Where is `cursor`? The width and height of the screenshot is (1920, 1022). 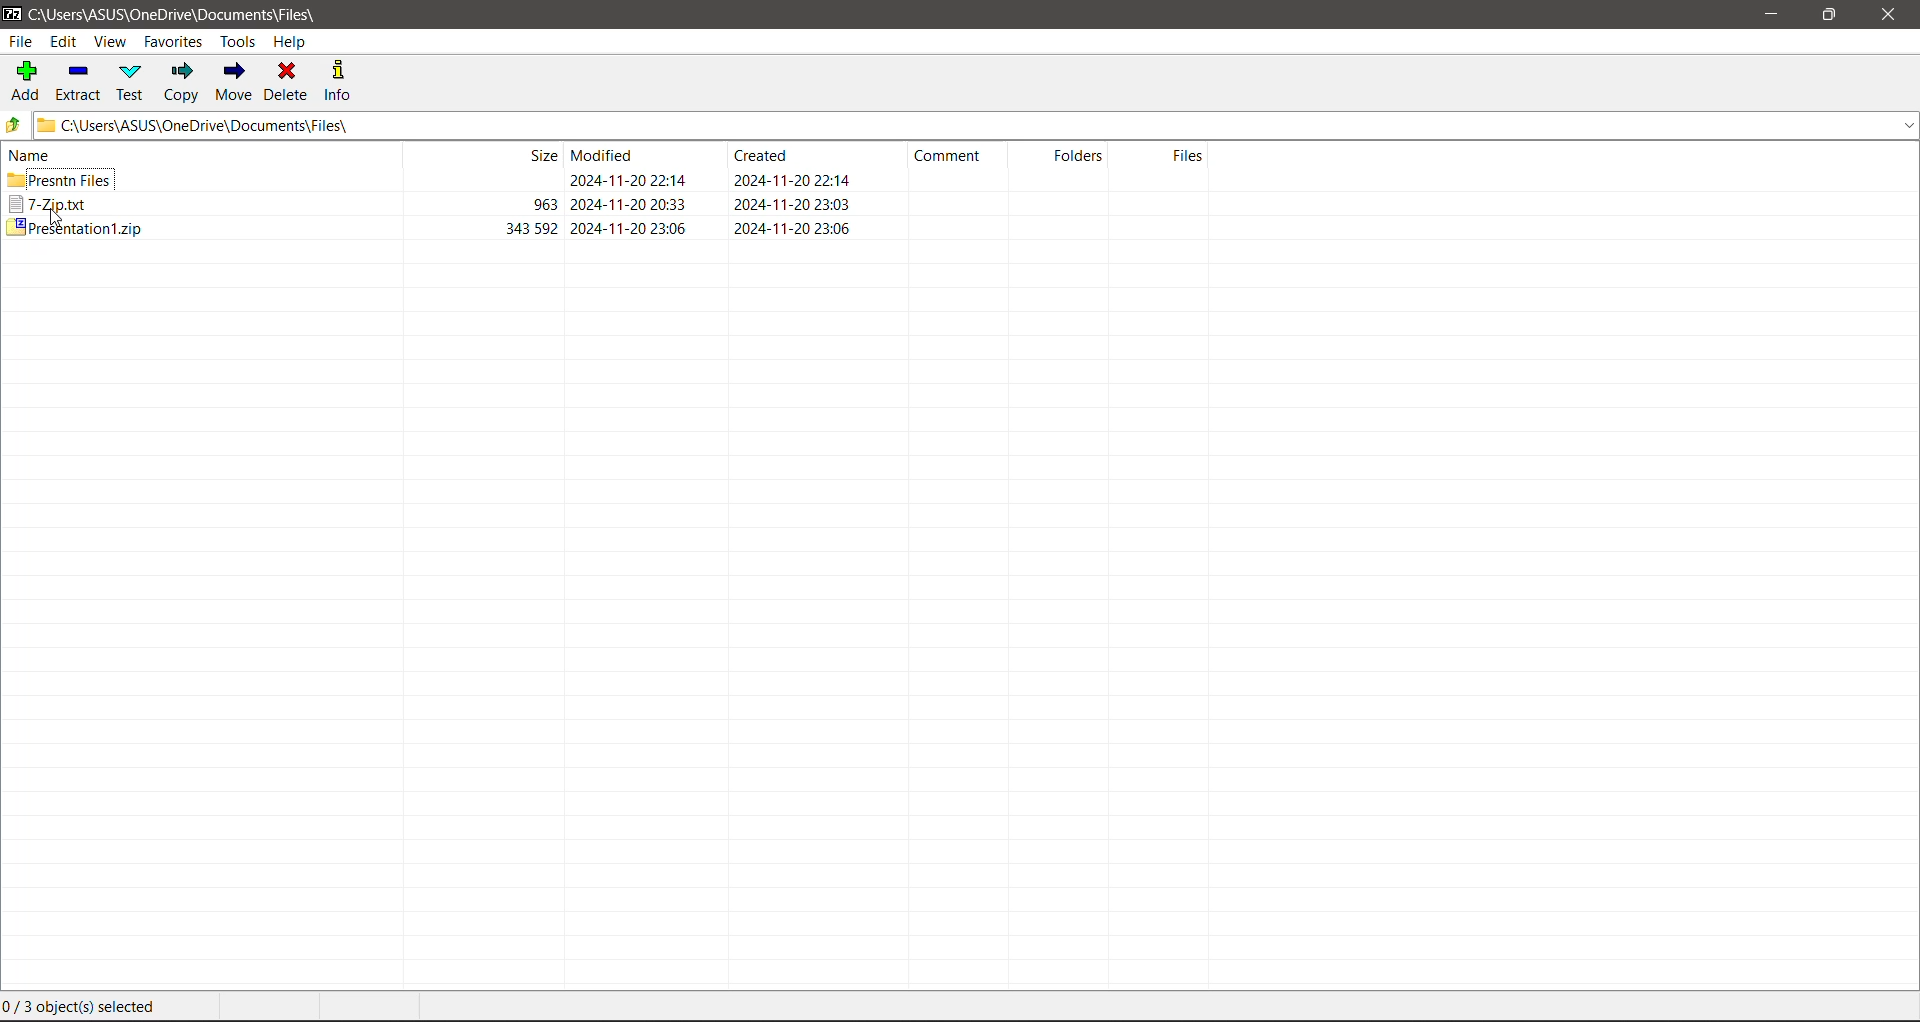
cursor is located at coordinates (53, 218).